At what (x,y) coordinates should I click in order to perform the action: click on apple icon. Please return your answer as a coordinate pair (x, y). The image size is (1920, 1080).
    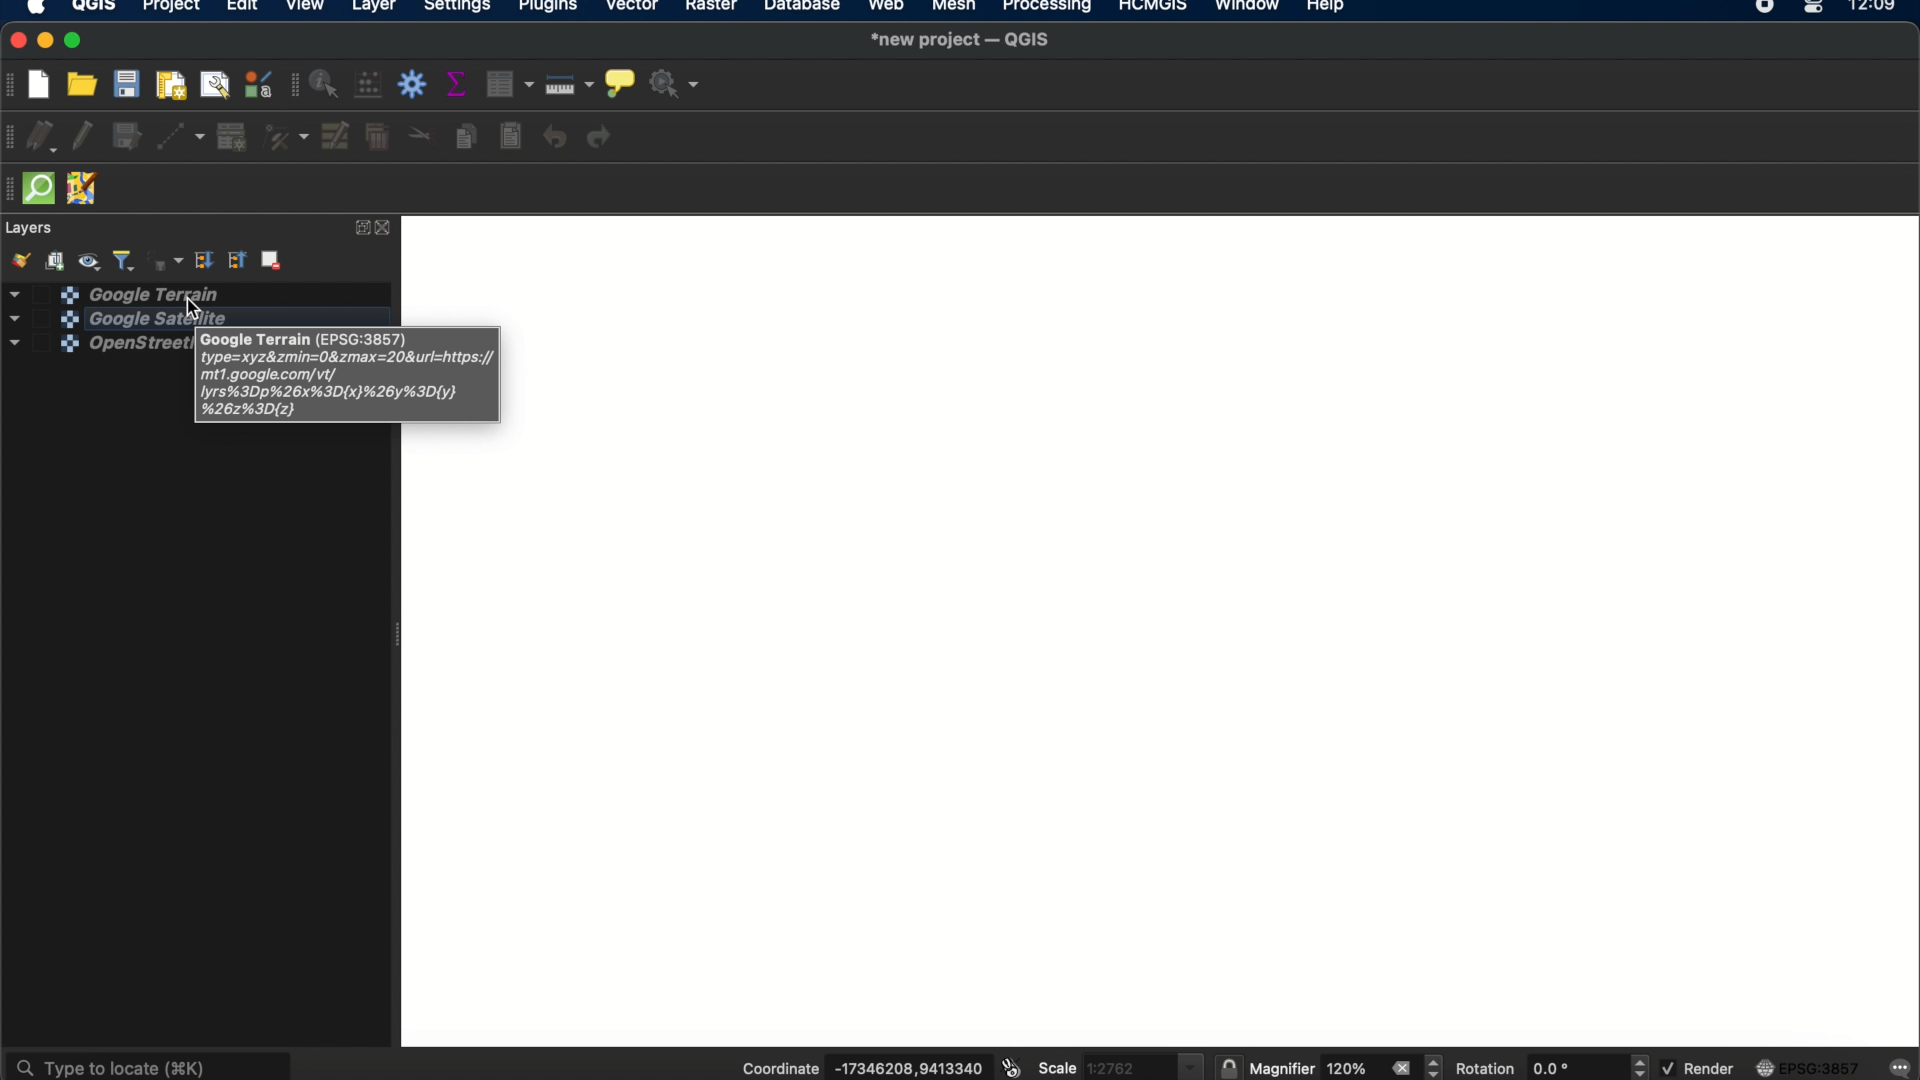
    Looking at the image, I should click on (43, 9).